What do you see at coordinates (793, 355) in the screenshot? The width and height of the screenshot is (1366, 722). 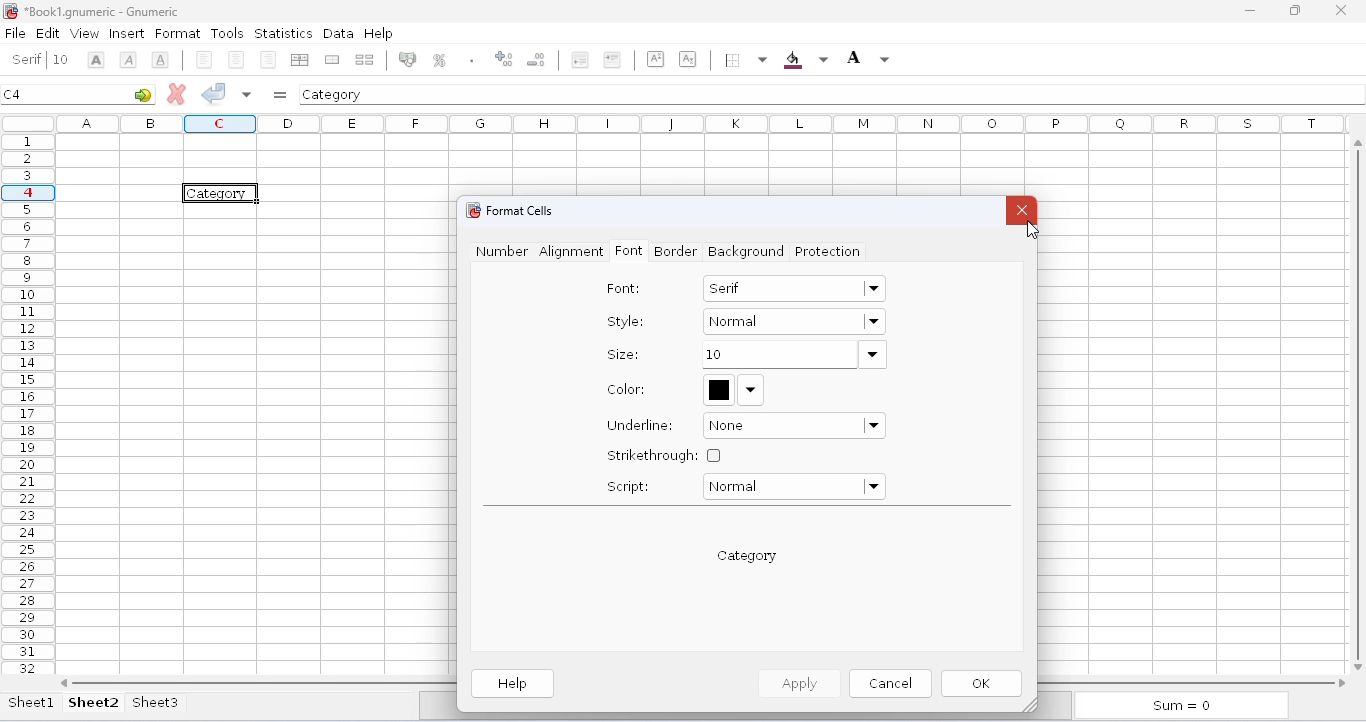 I see `10` at bounding box center [793, 355].